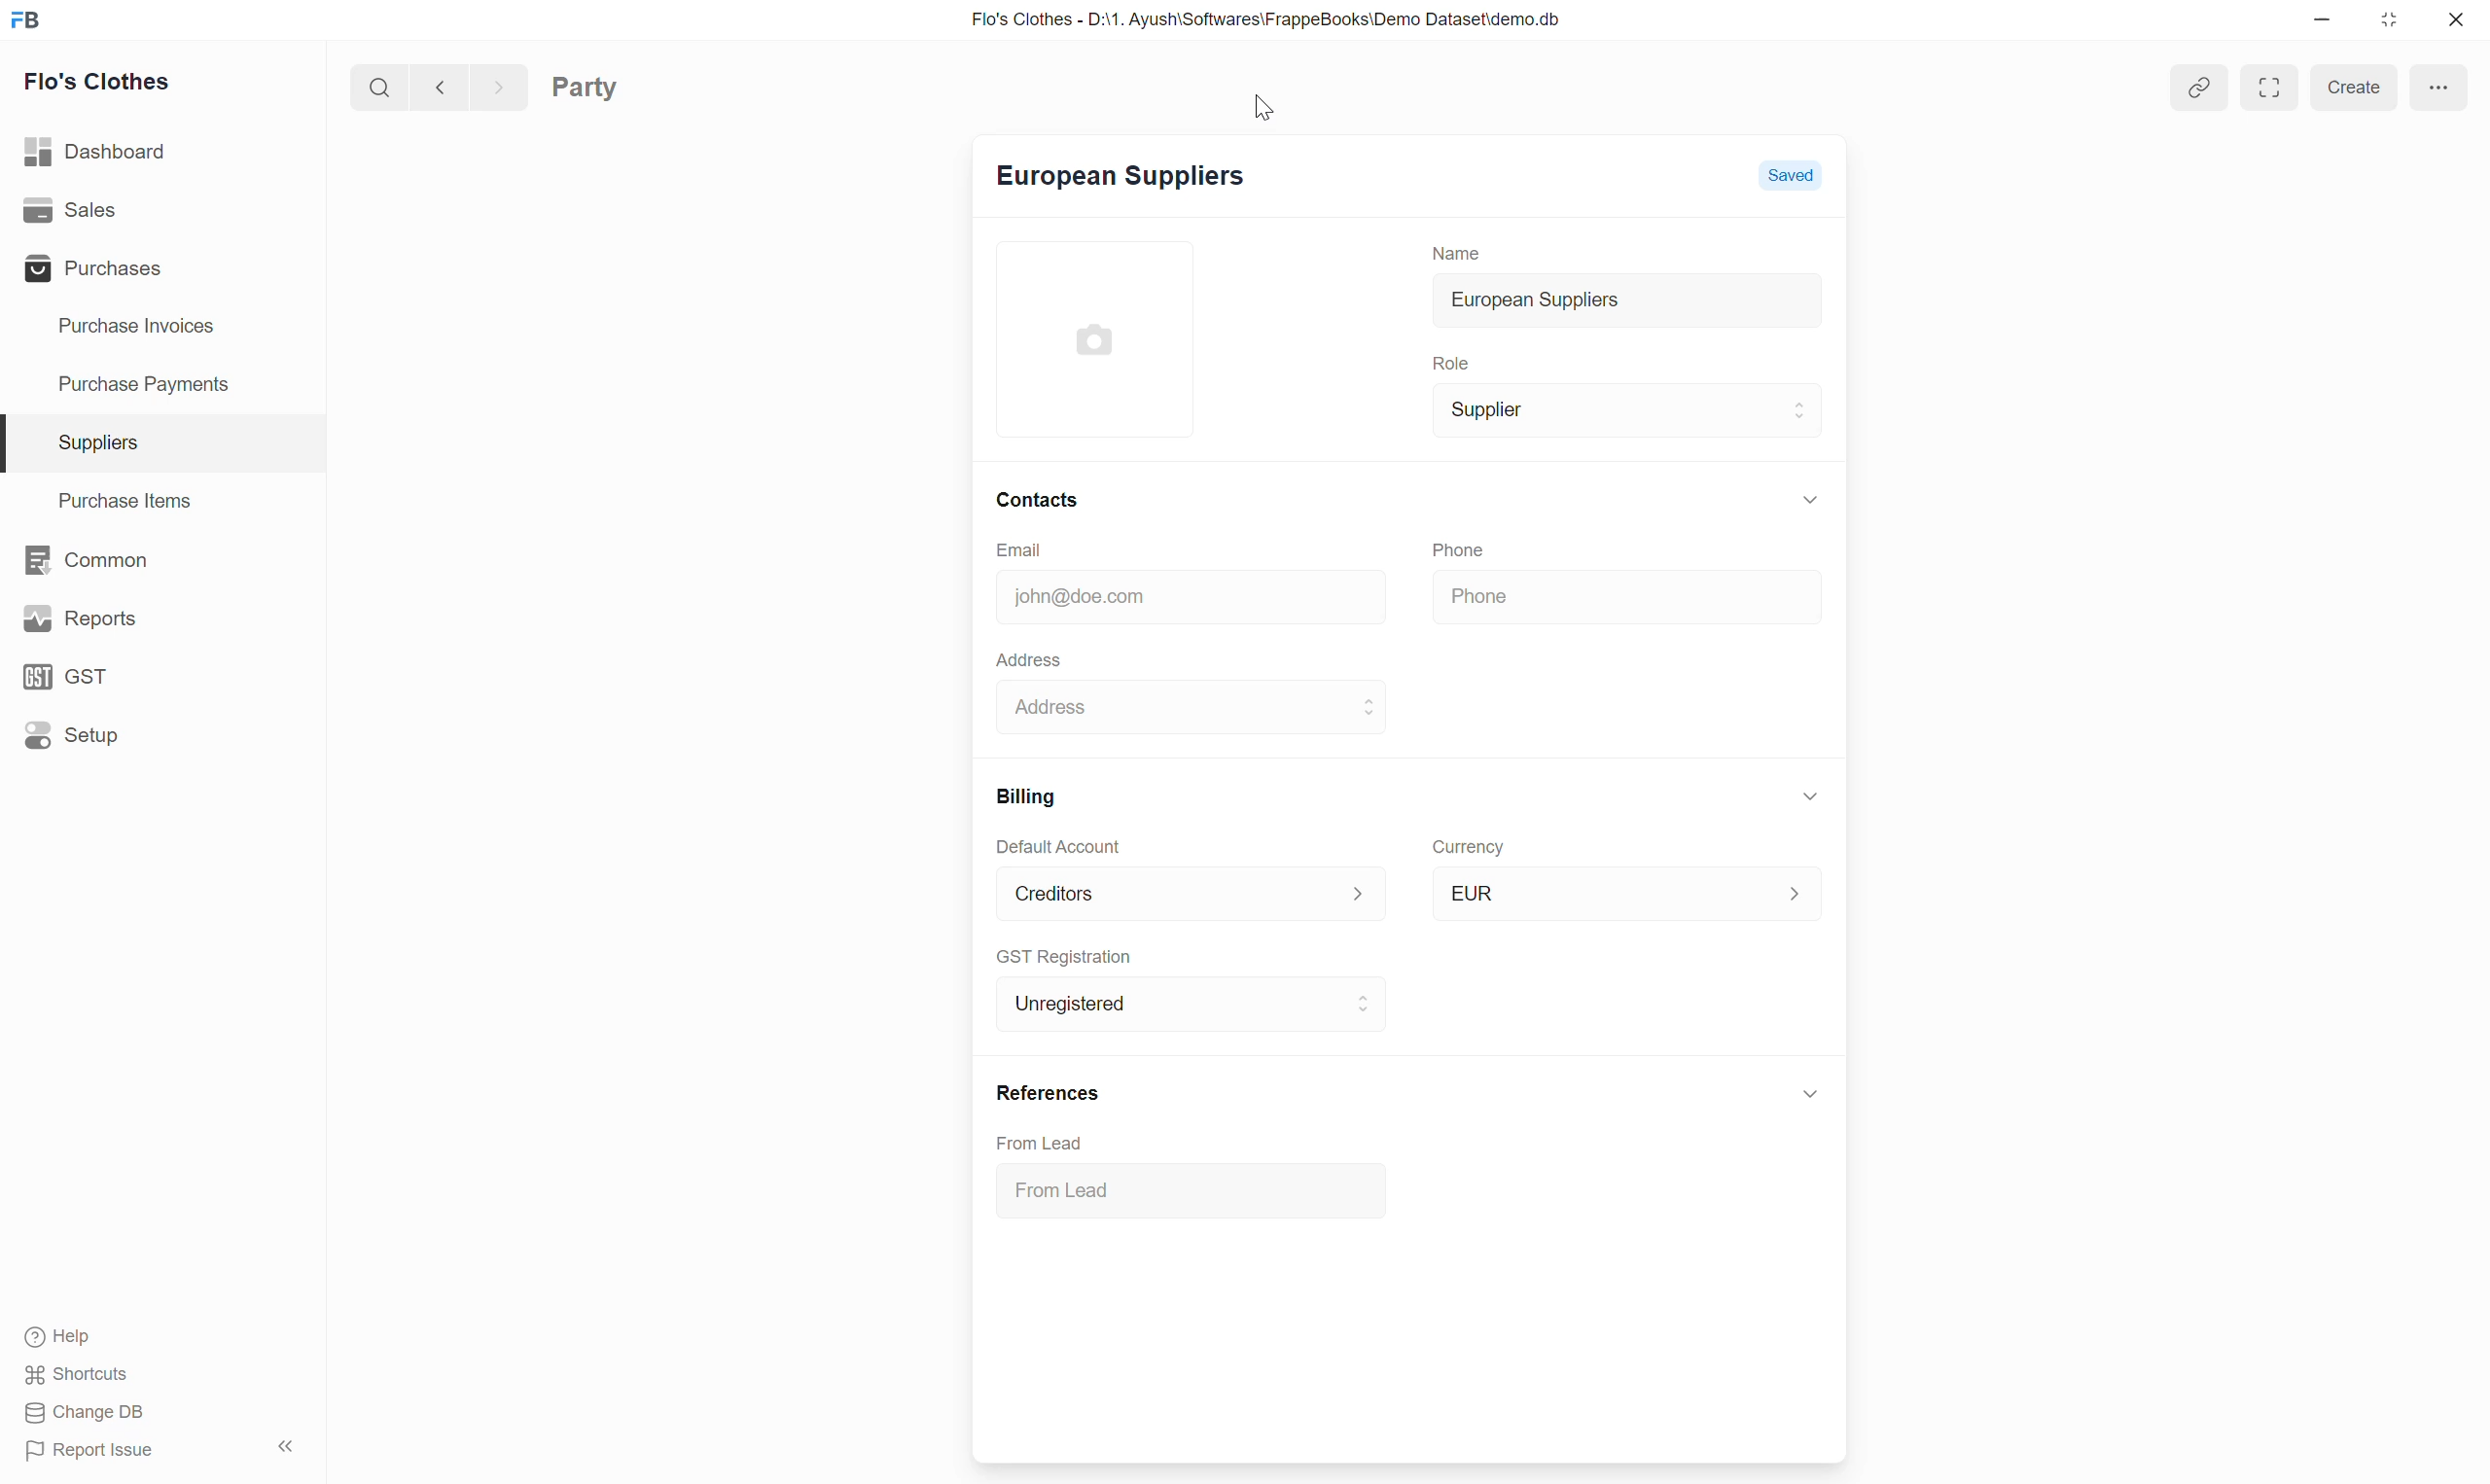 The width and height of the screenshot is (2490, 1484). I want to click on Phone, so click(1482, 546).